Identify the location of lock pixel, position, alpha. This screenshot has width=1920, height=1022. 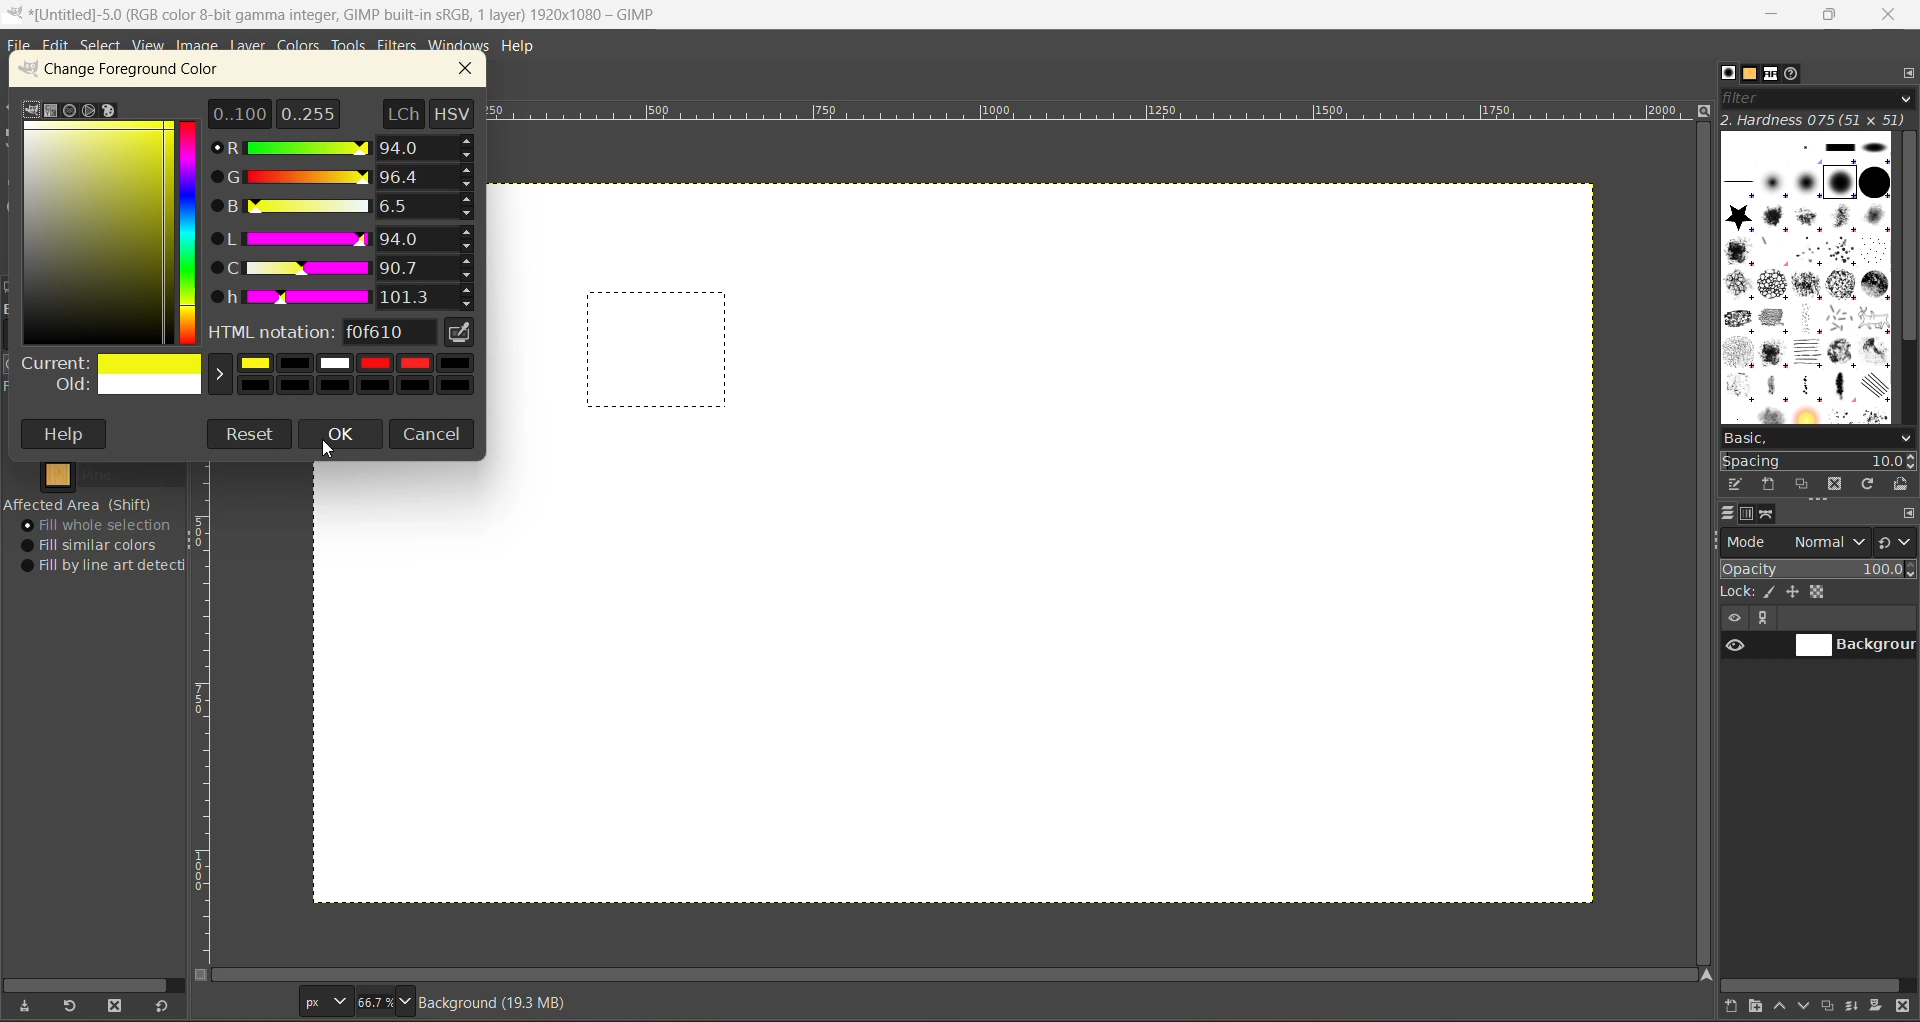
(1818, 594).